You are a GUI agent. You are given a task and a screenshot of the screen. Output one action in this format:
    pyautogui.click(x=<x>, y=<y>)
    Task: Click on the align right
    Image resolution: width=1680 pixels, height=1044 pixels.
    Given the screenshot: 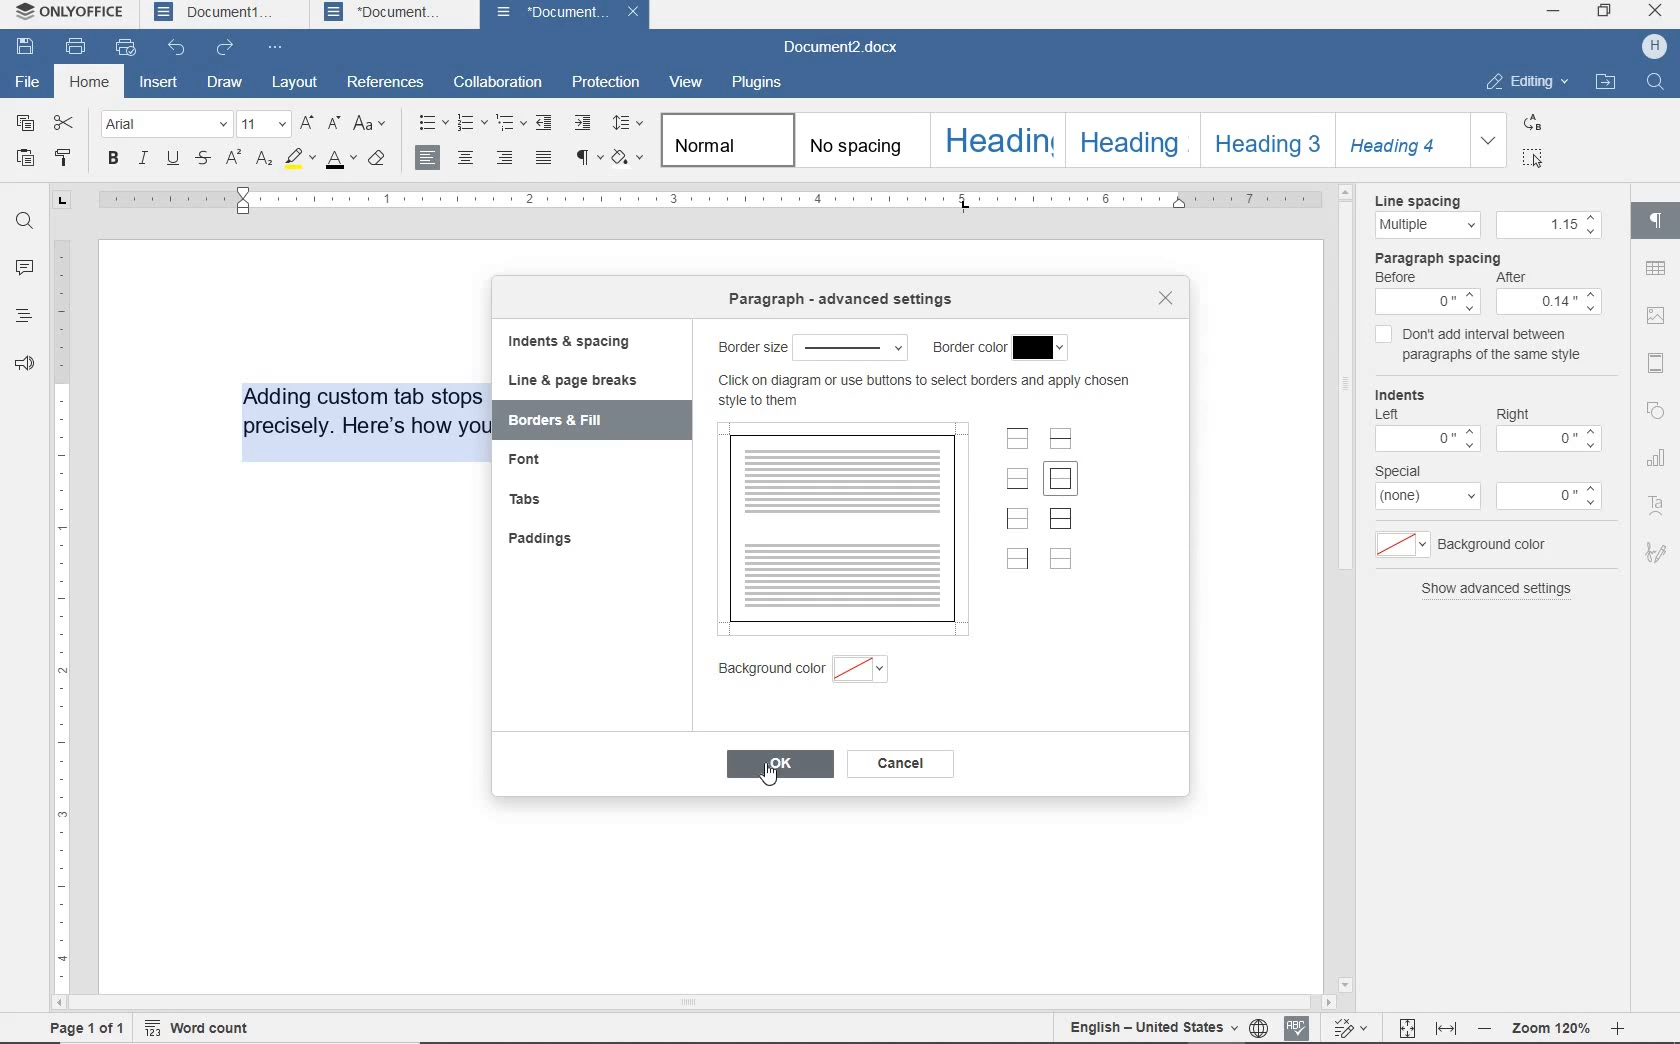 What is the action you would take?
    pyautogui.click(x=505, y=157)
    